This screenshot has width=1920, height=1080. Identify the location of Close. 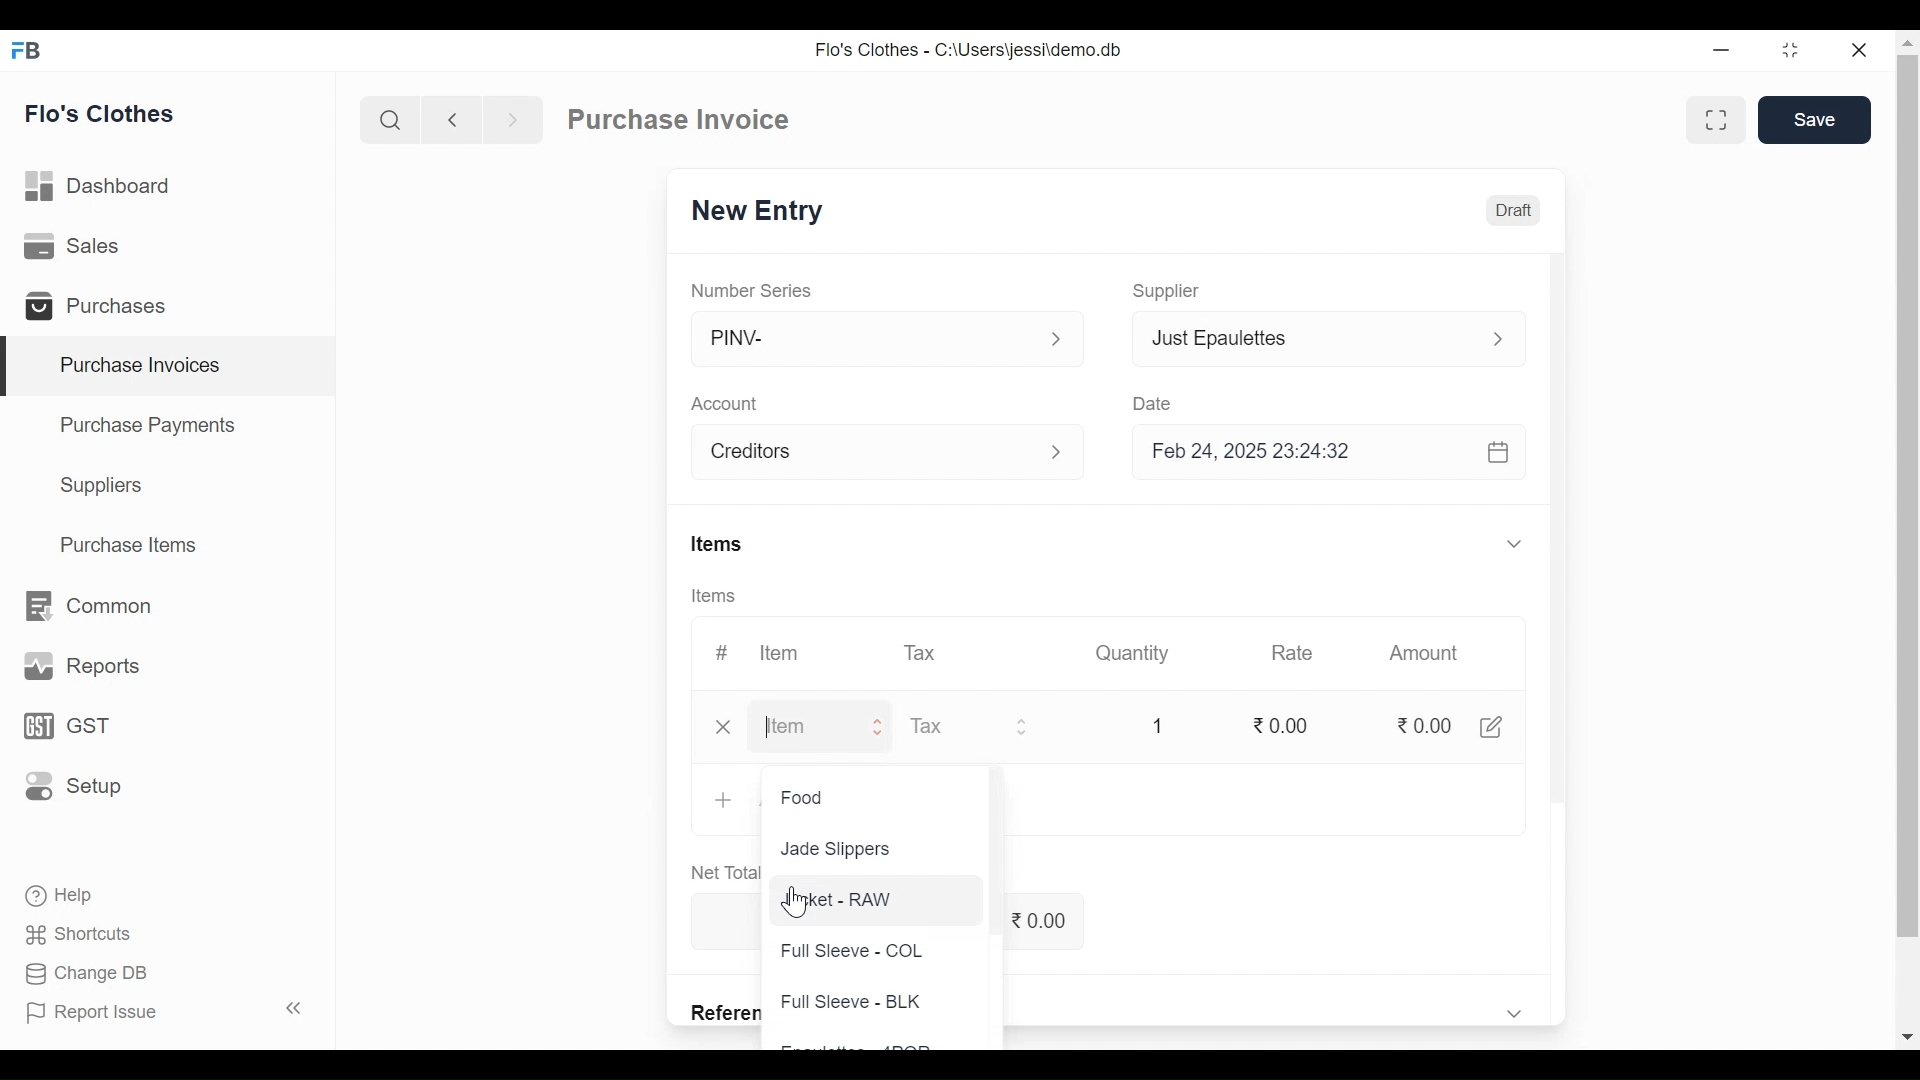
(1867, 51).